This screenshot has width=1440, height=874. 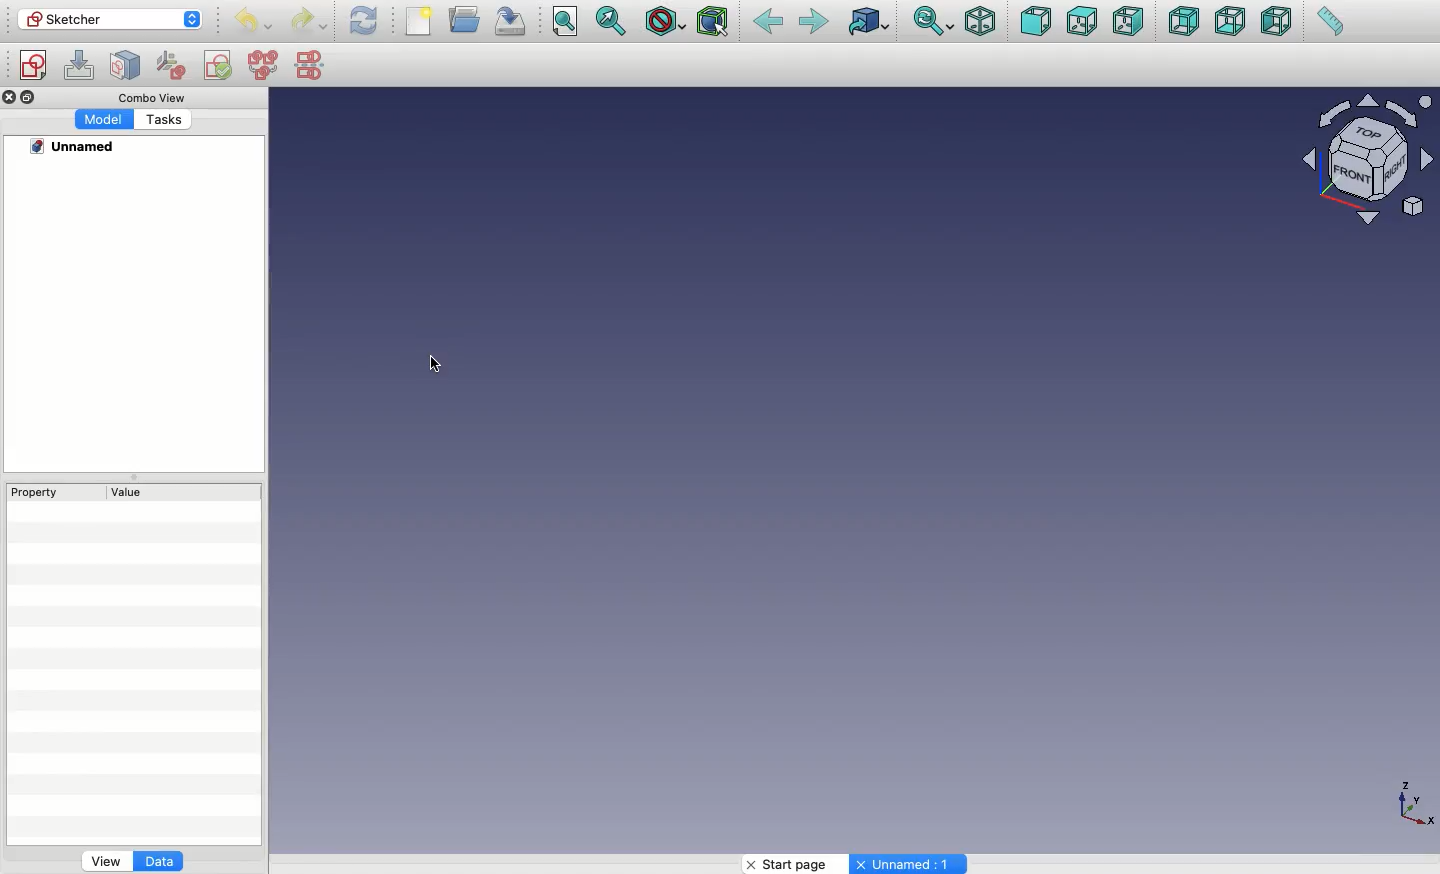 What do you see at coordinates (1080, 21) in the screenshot?
I see `Top` at bounding box center [1080, 21].